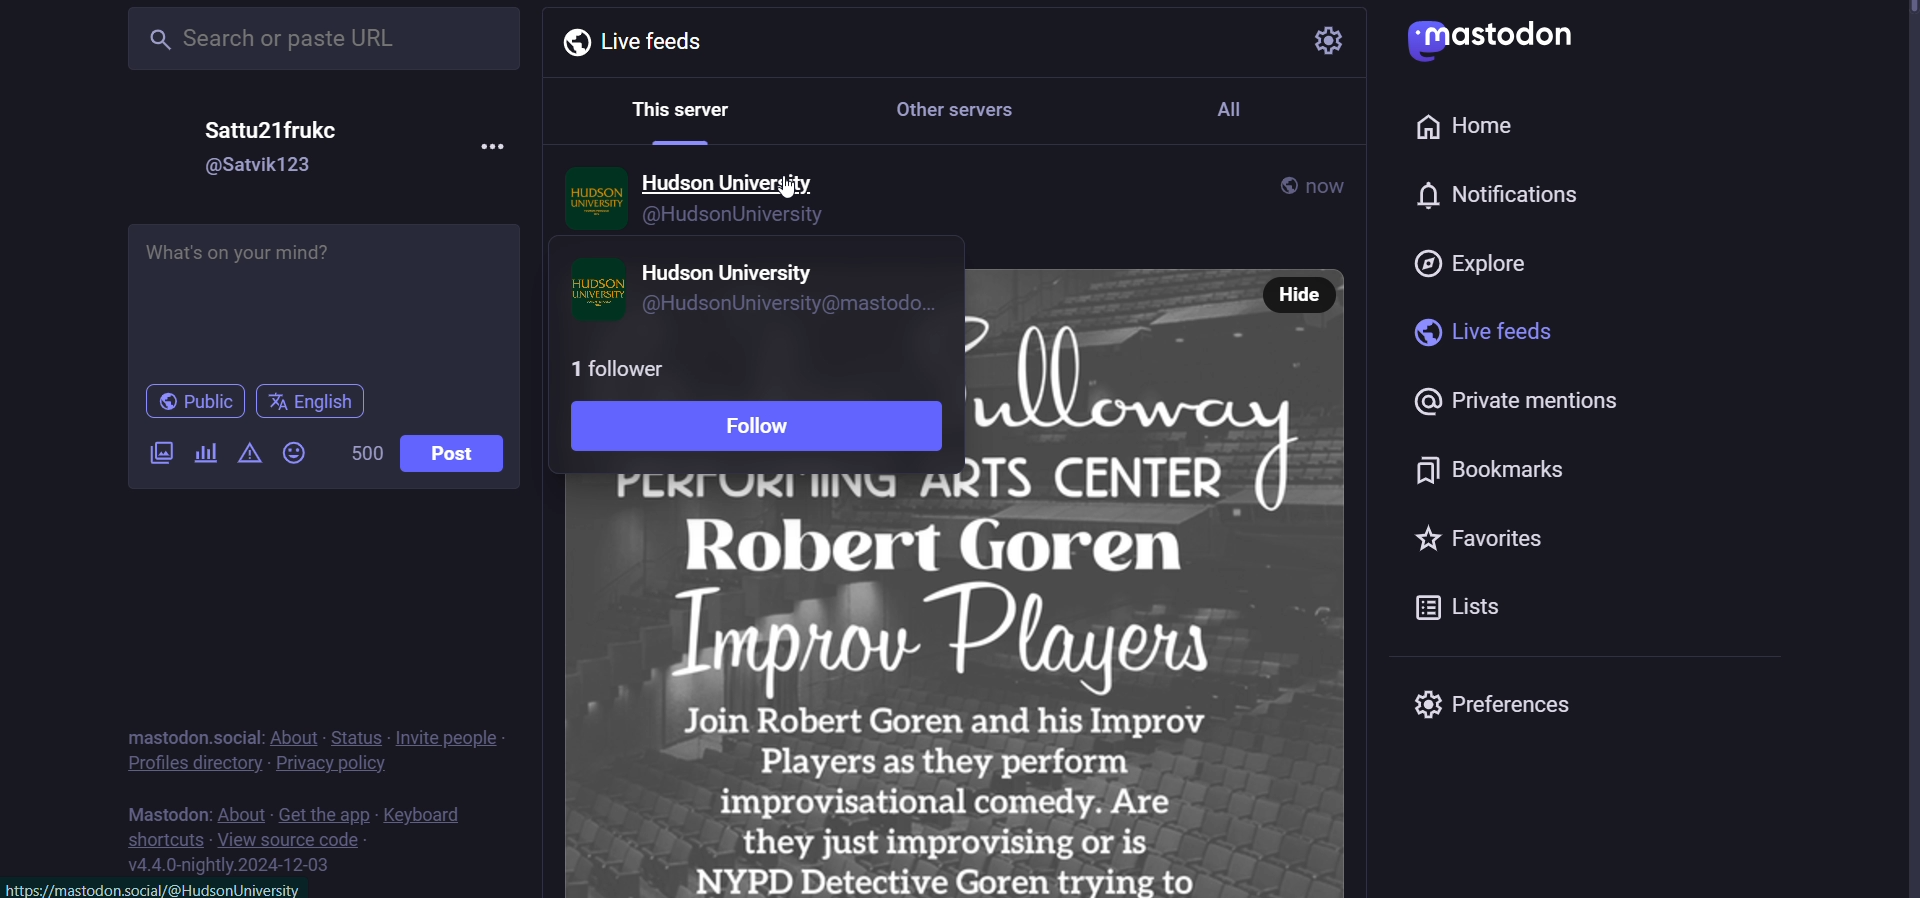 This screenshot has width=1920, height=898. I want to click on (@HudsonUniversity, so click(772, 218).